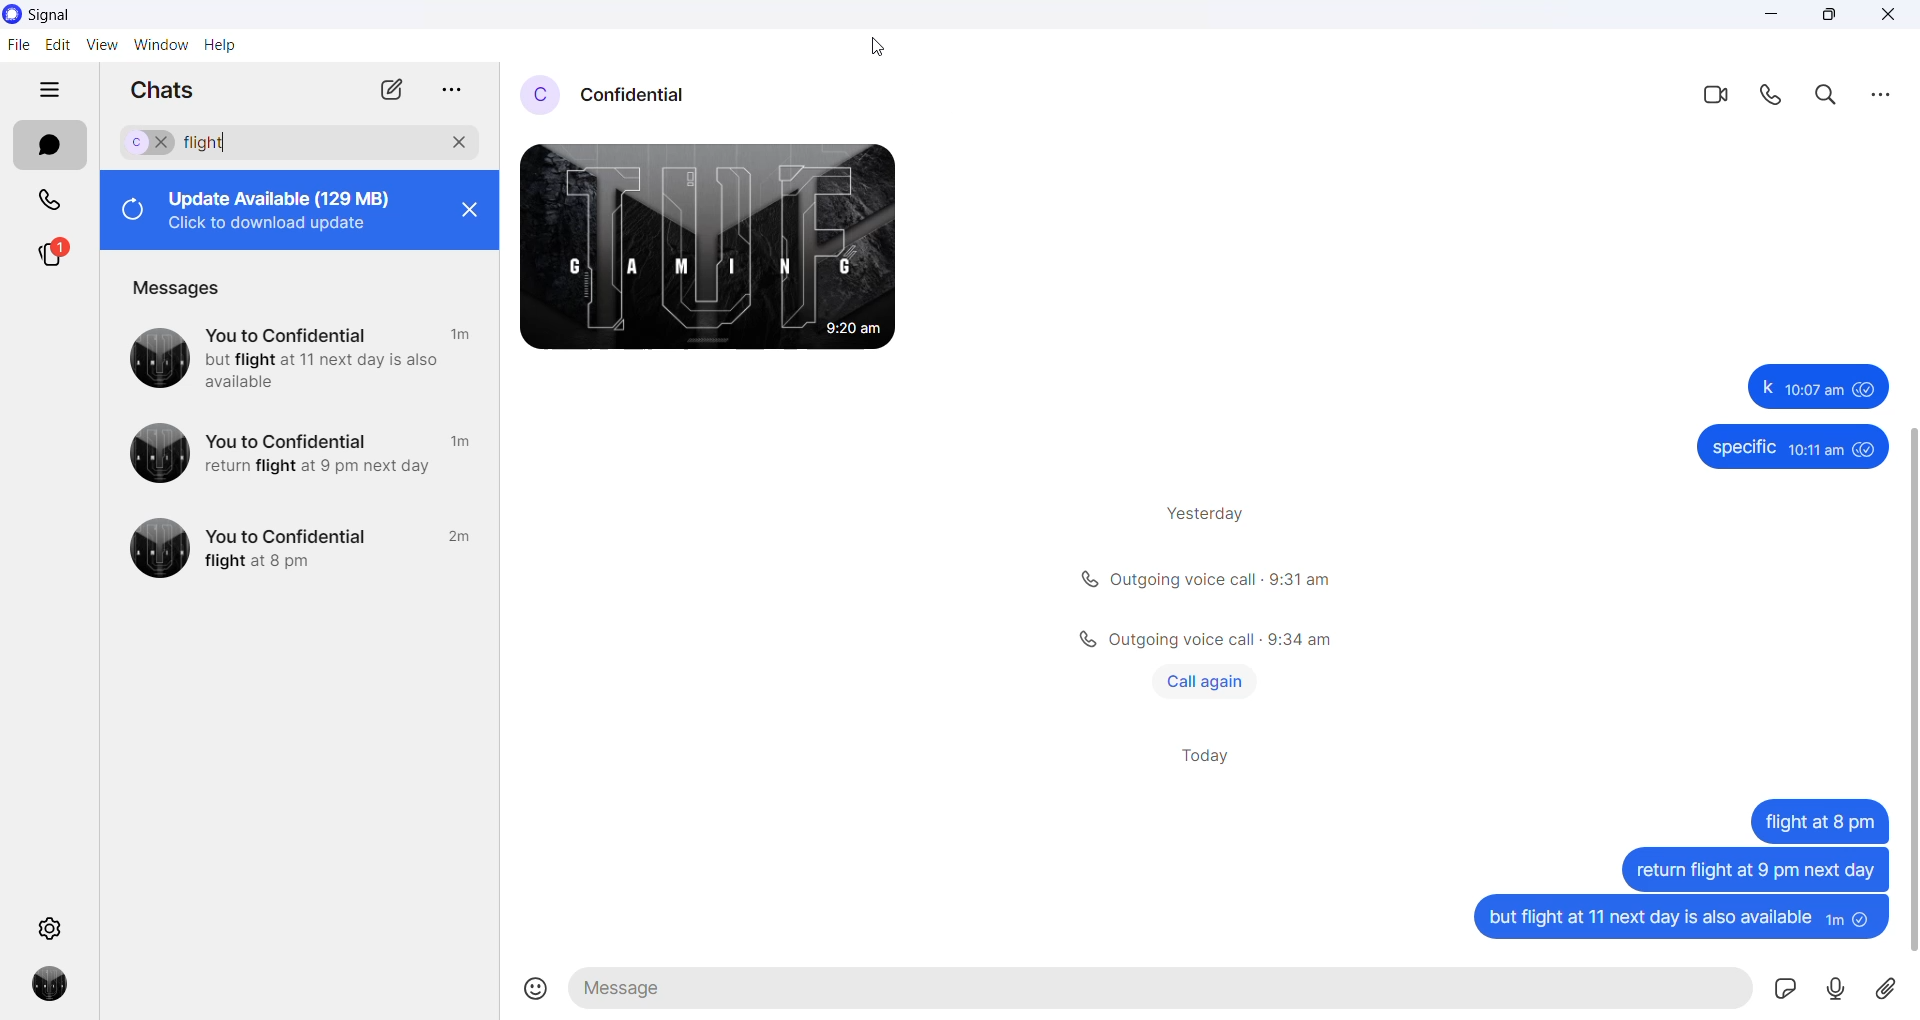  What do you see at coordinates (145, 142) in the screenshot?
I see `selected chat` at bounding box center [145, 142].